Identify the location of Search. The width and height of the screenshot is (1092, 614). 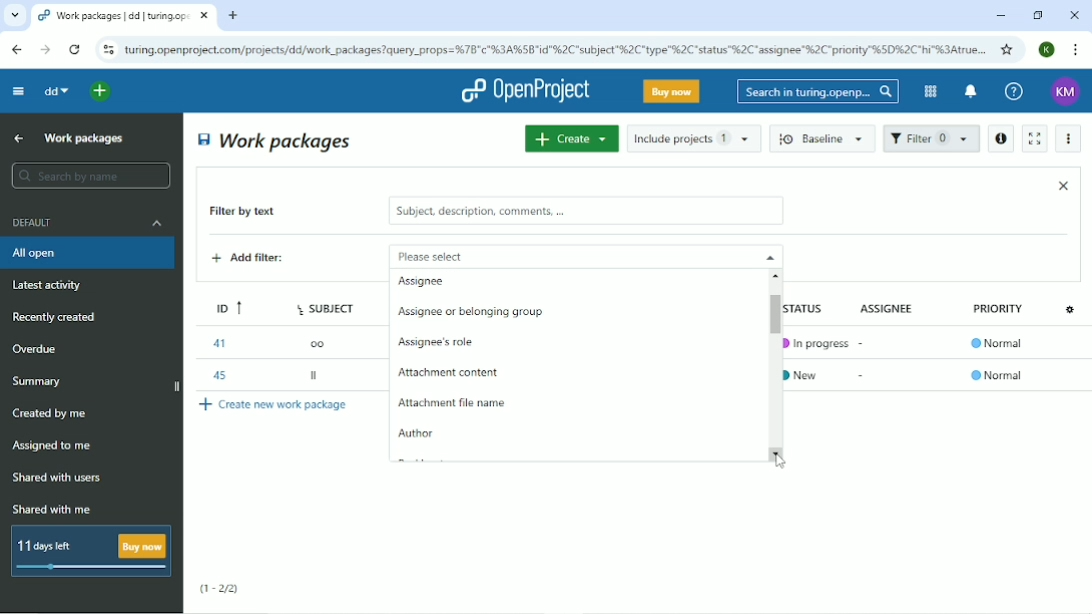
(818, 91).